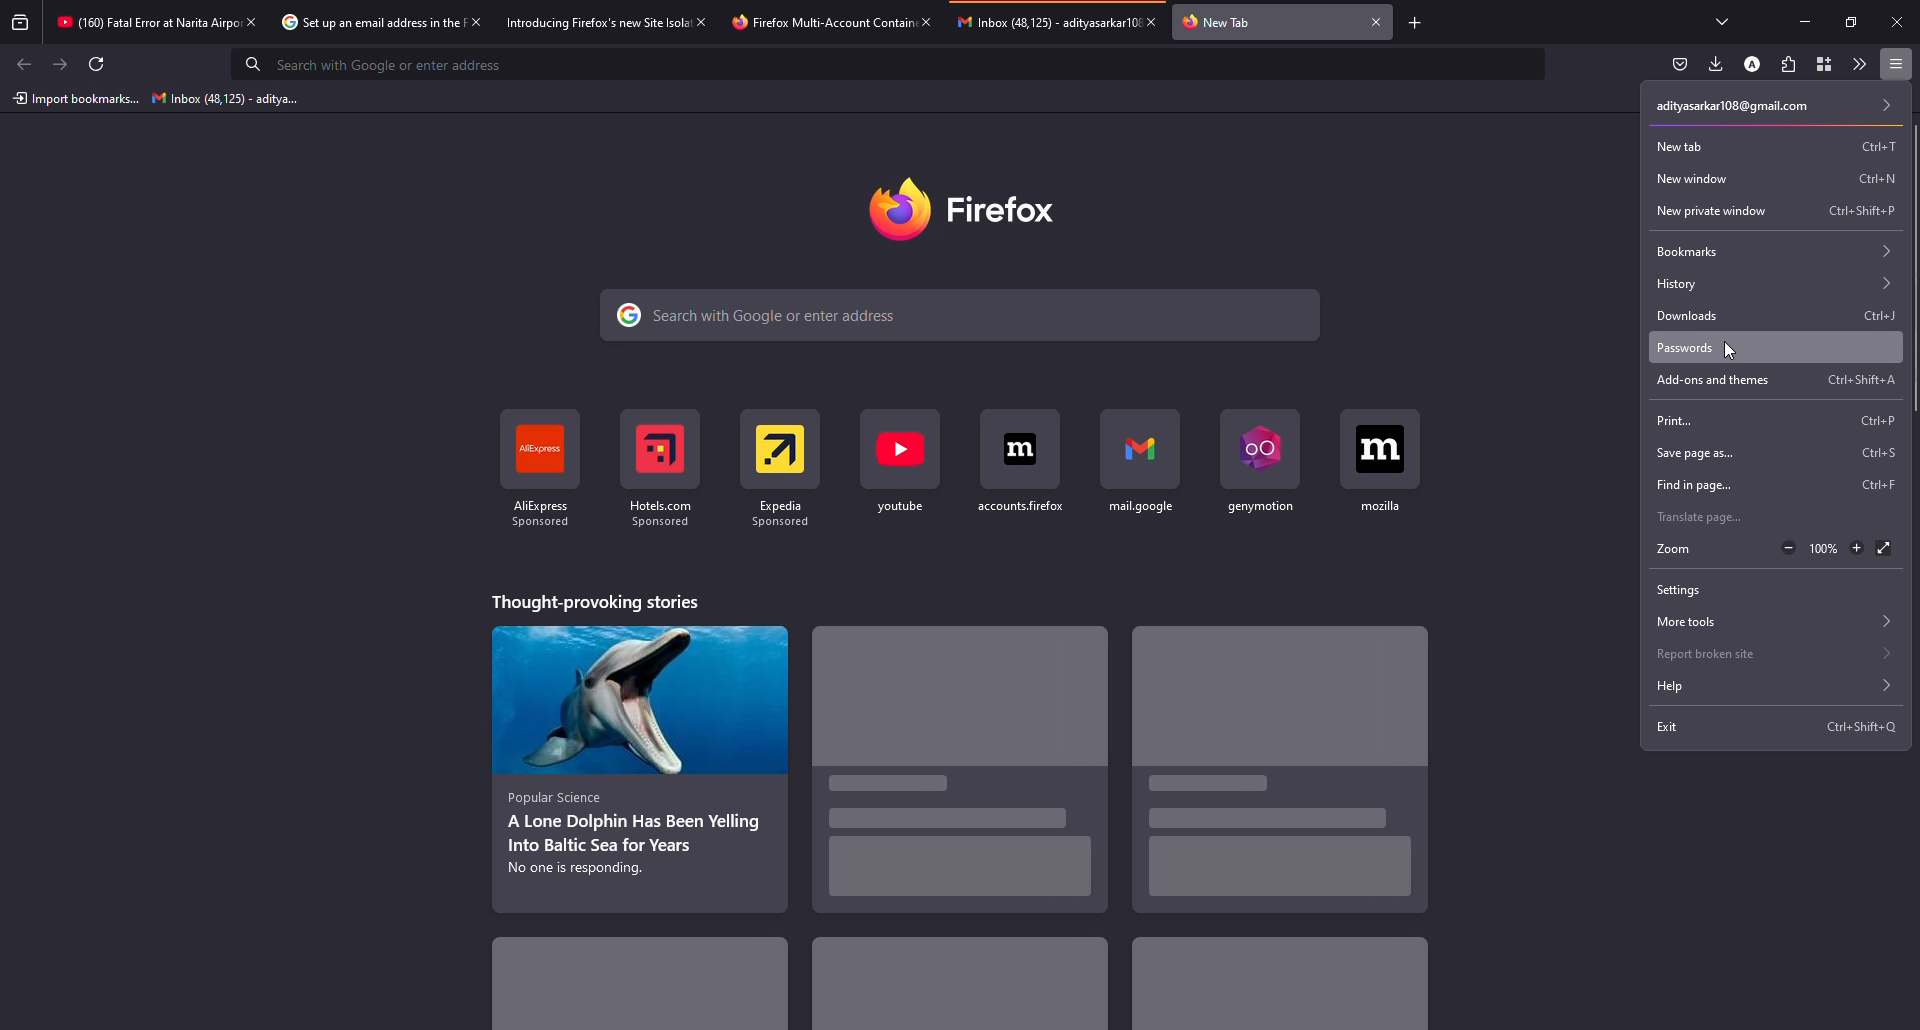 Image resolution: width=1920 pixels, height=1030 pixels. What do you see at coordinates (1384, 461) in the screenshot?
I see `shortcut` at bounding box center [1384, 461].